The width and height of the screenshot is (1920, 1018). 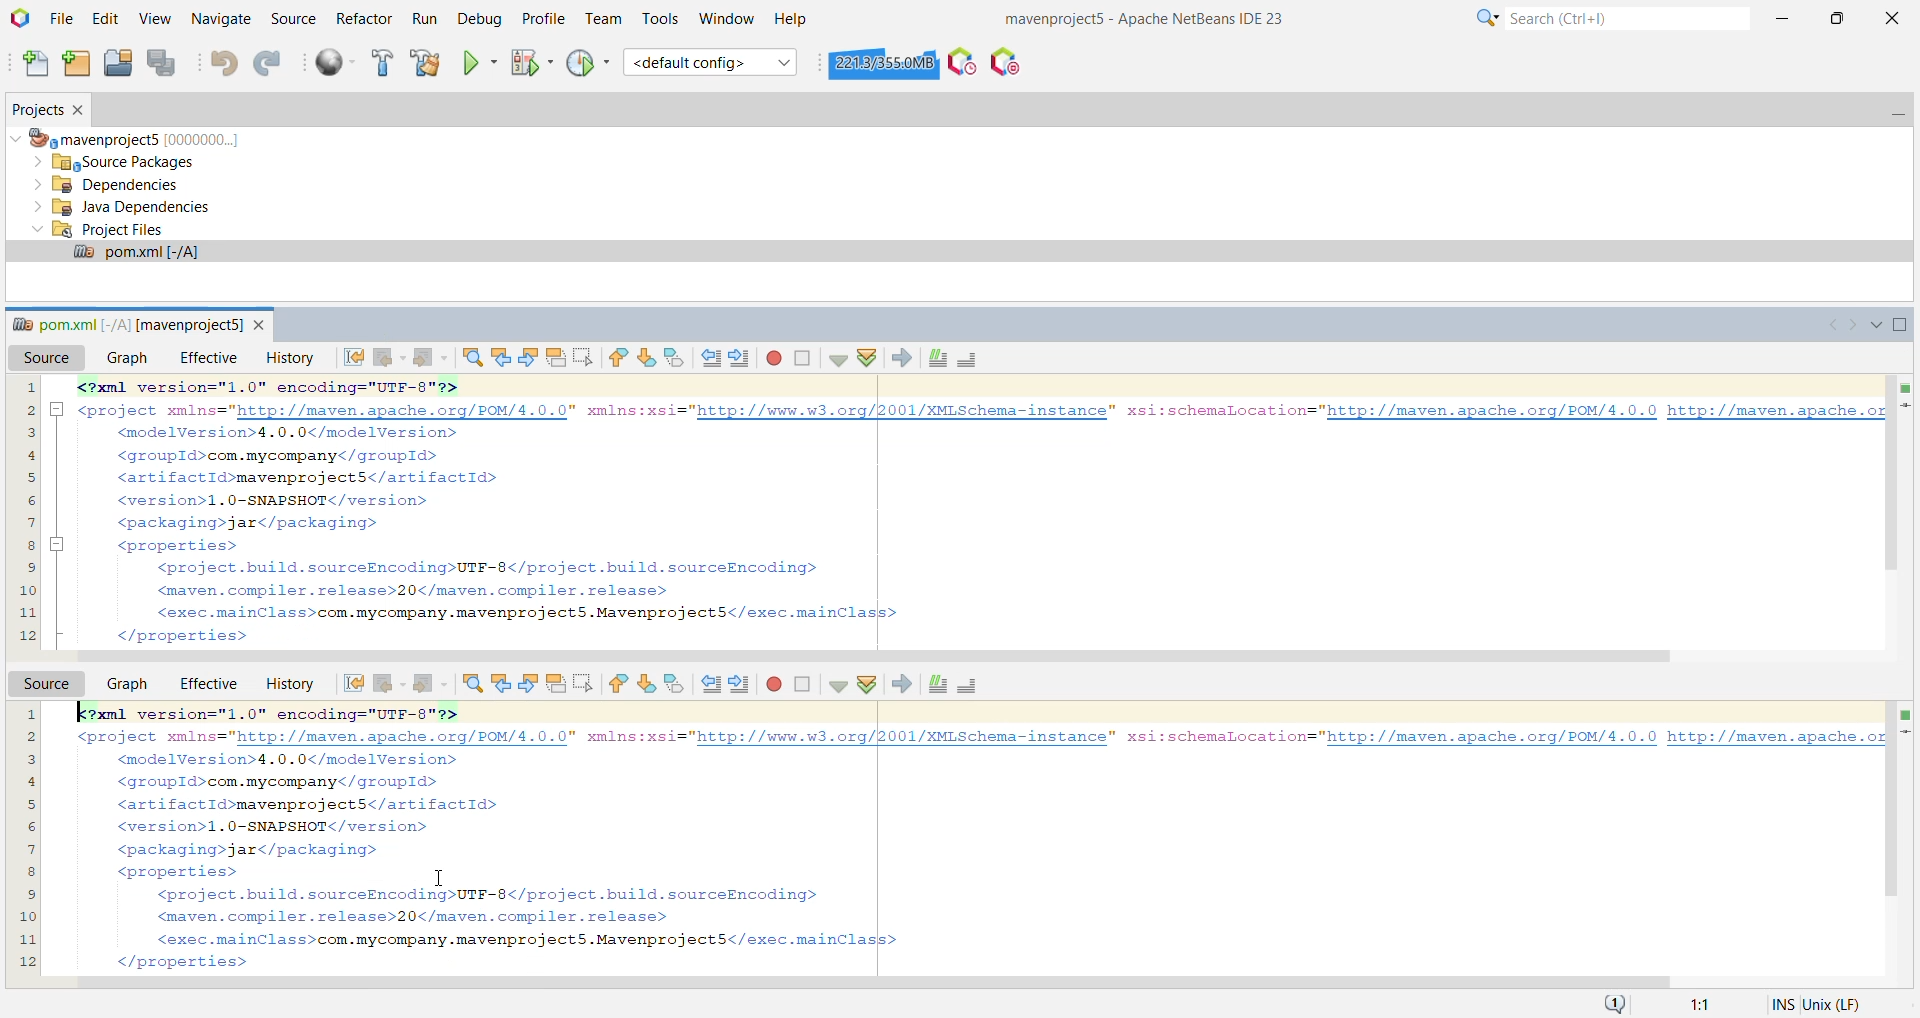 I want to click on pom.xml file window, so click(x=126, y=322).